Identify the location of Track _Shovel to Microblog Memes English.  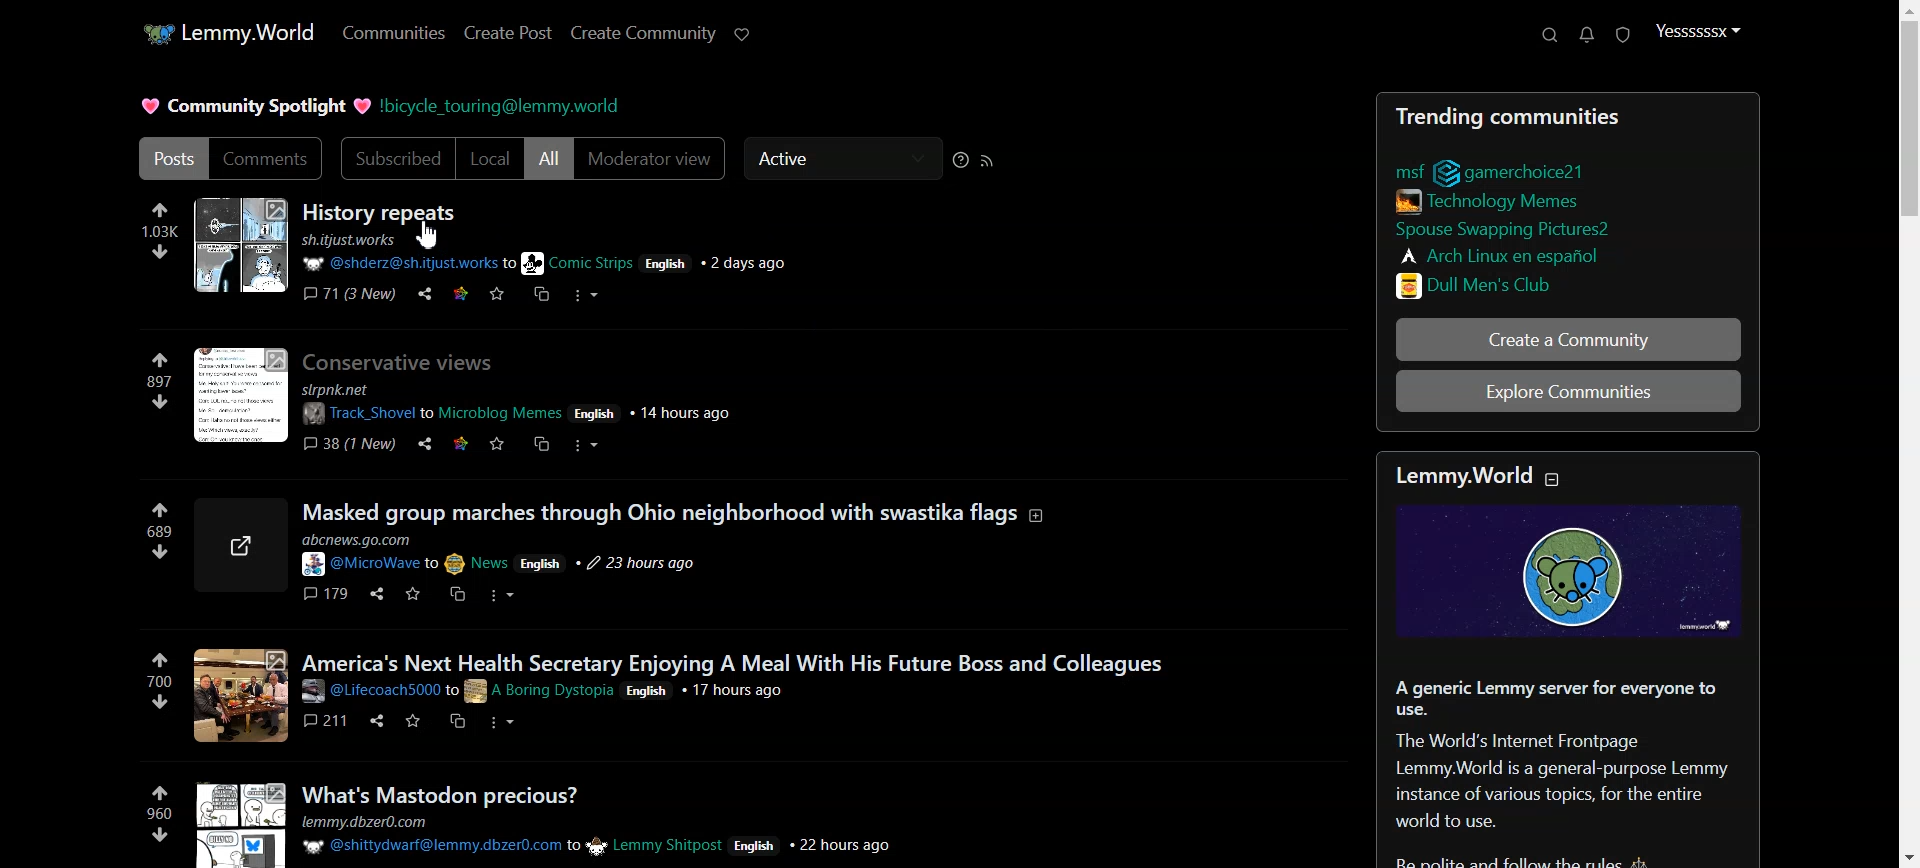
(466, 412).